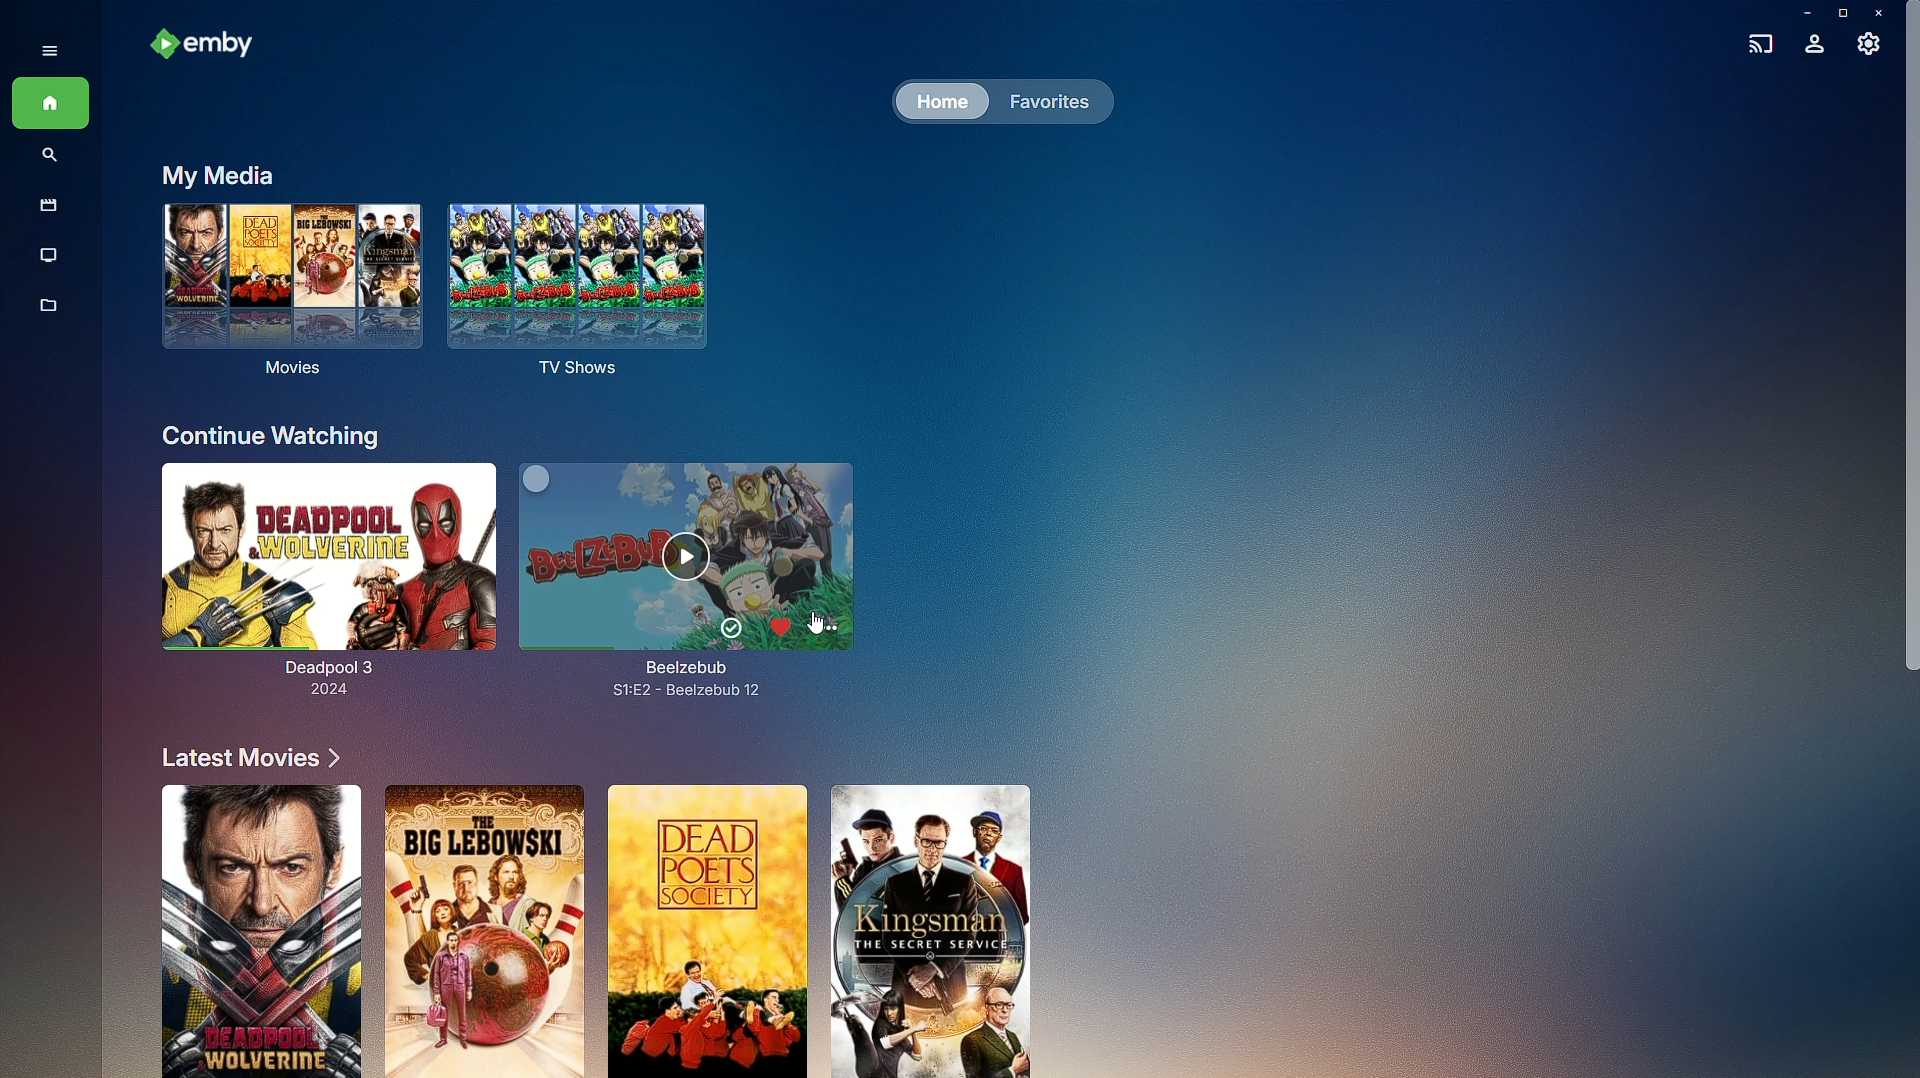 Image resolution: width=1920 pixels, height=1078 pixels. What do you see at coordinates (272, 435) in the screenshot?
I see `Continue Watching` at bounding box center [272, 435].